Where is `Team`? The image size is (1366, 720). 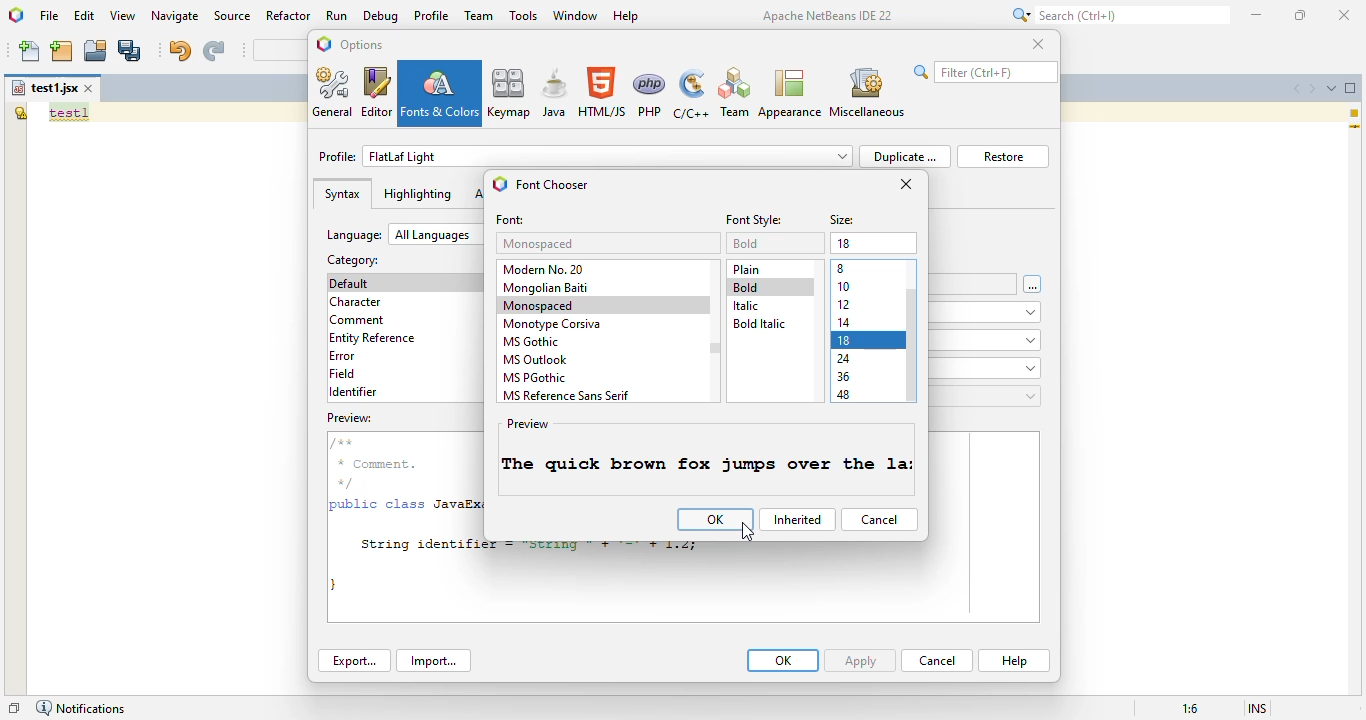 Team is located at coordinates (734, 93).